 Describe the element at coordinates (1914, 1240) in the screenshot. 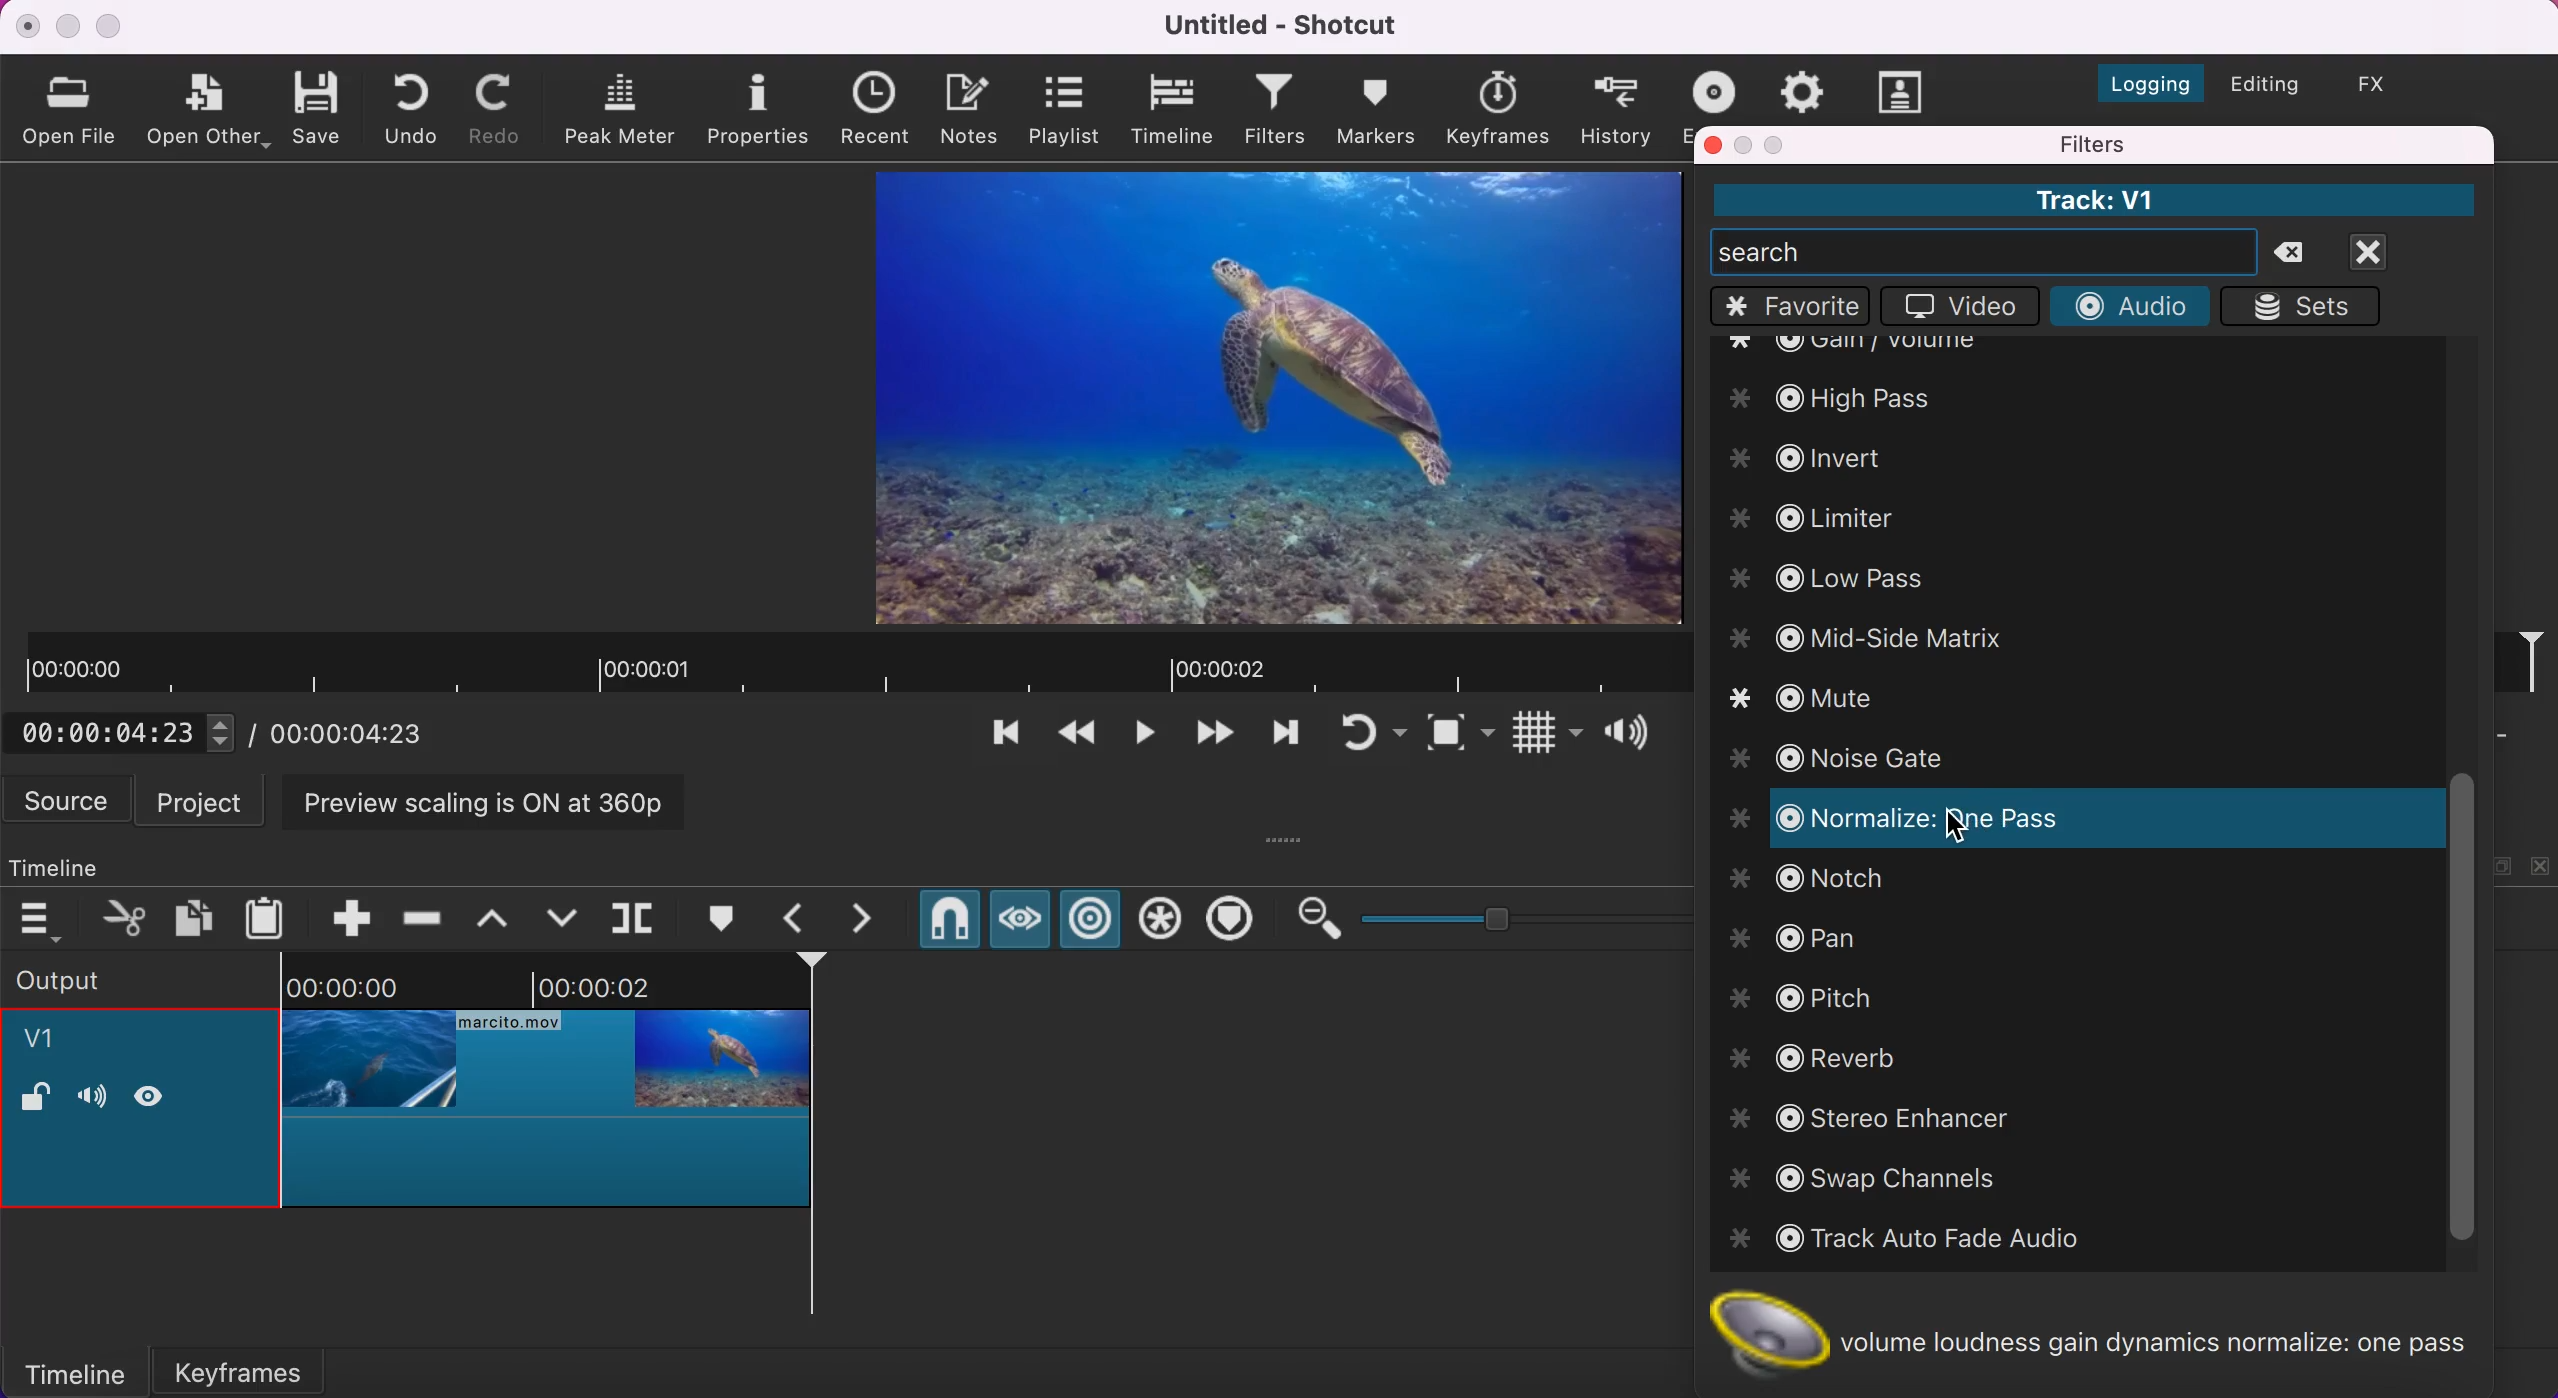

I see `track auto fade audio` at that location.